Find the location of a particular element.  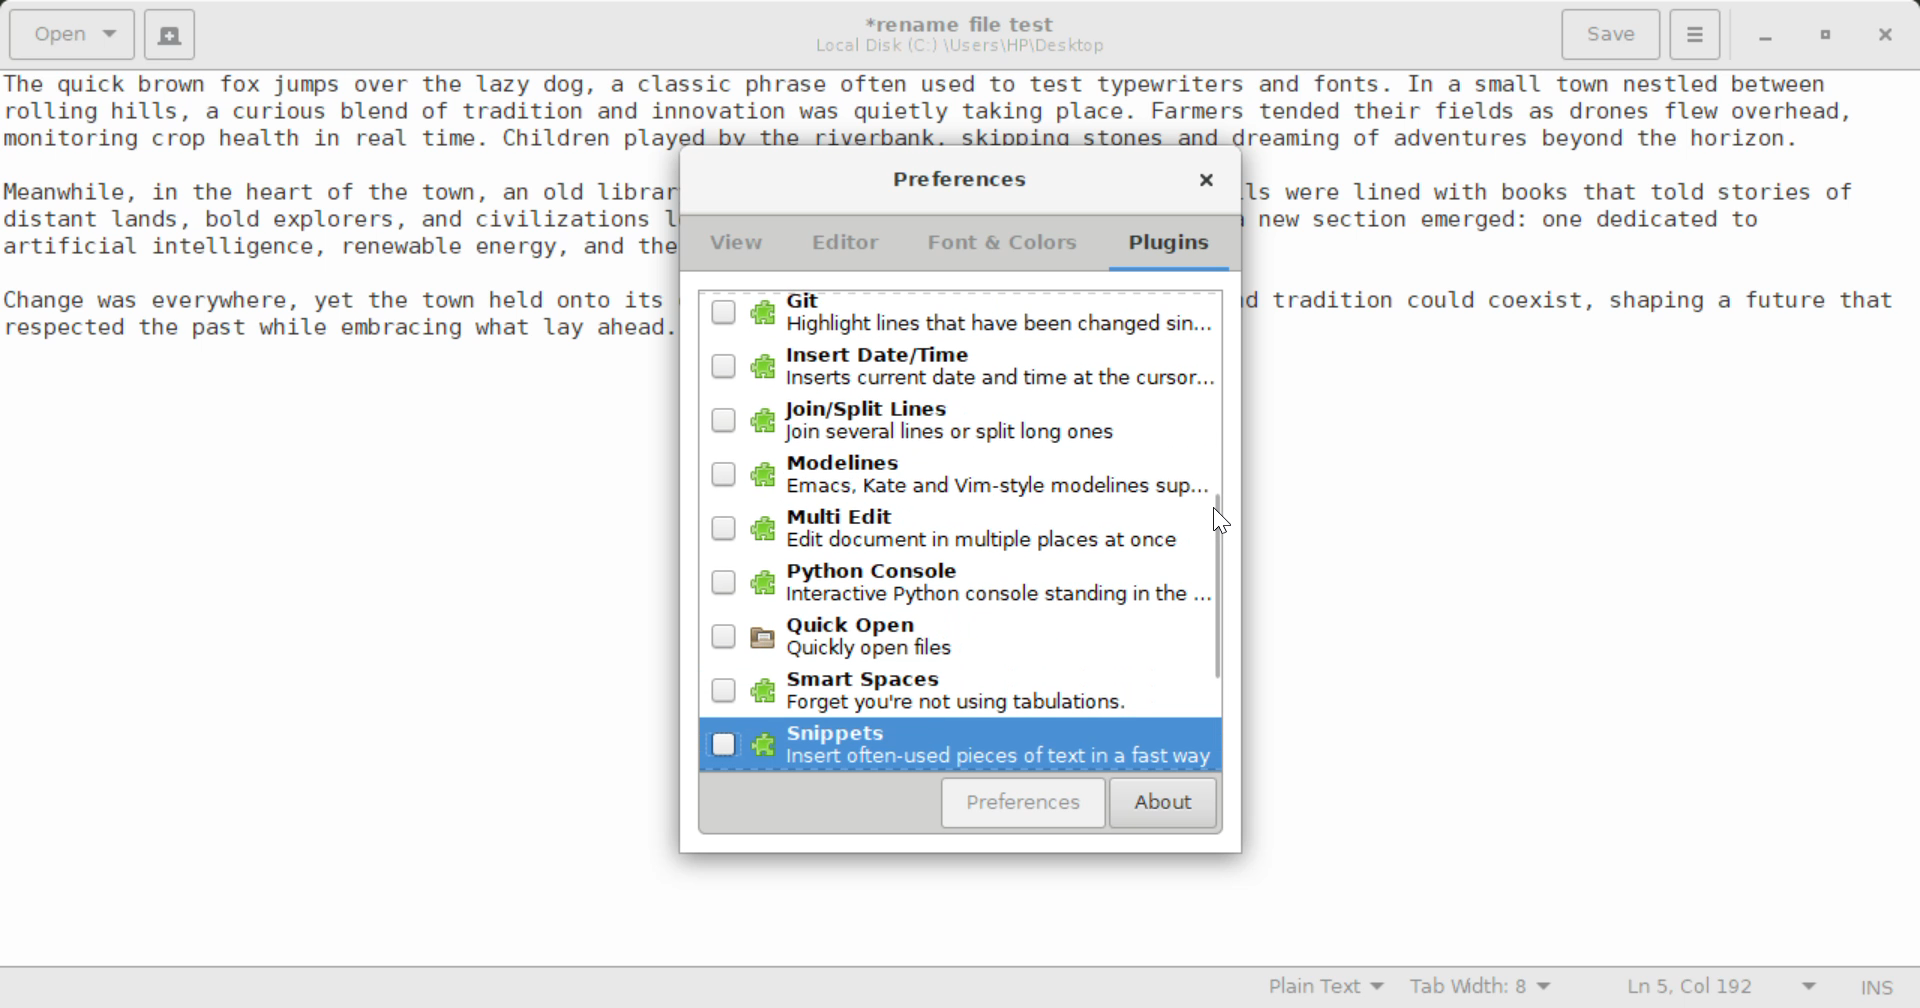

Unselected Join/Split Lines Plugin is located at coordinates (958, 422).